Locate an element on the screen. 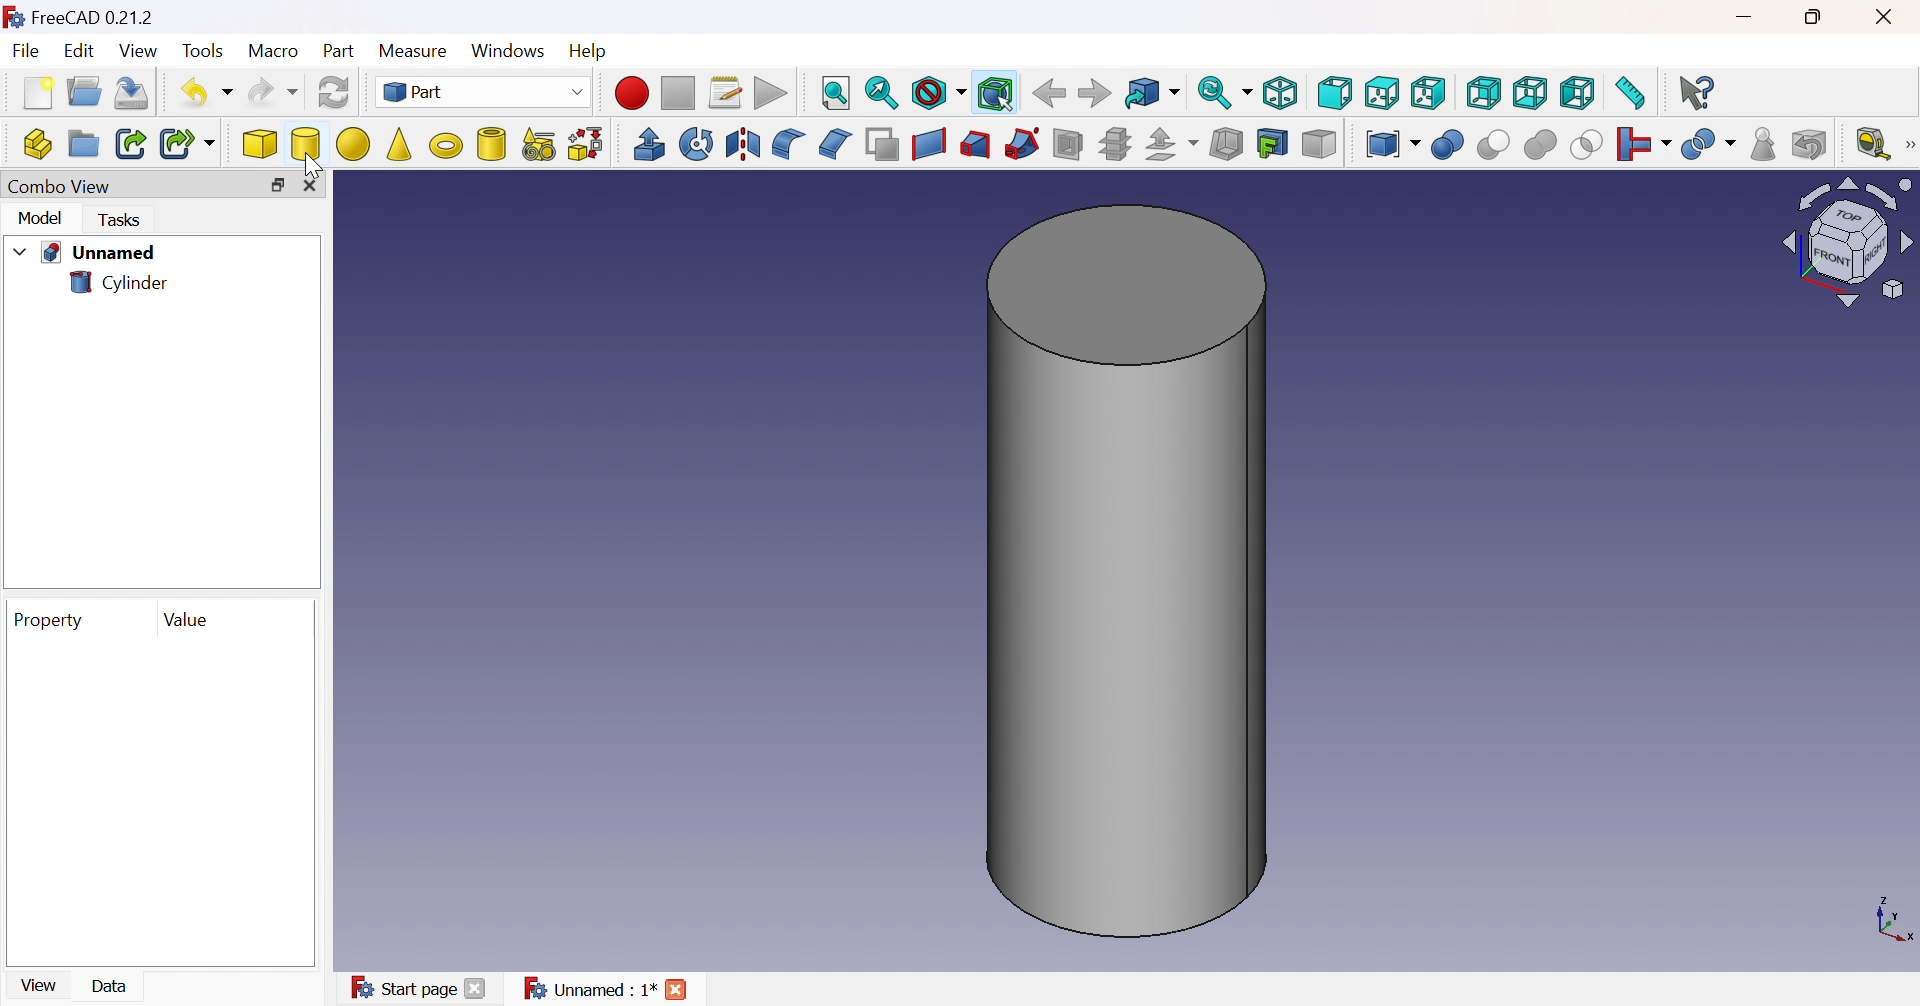  Macros is located at coordinates (725, 94).